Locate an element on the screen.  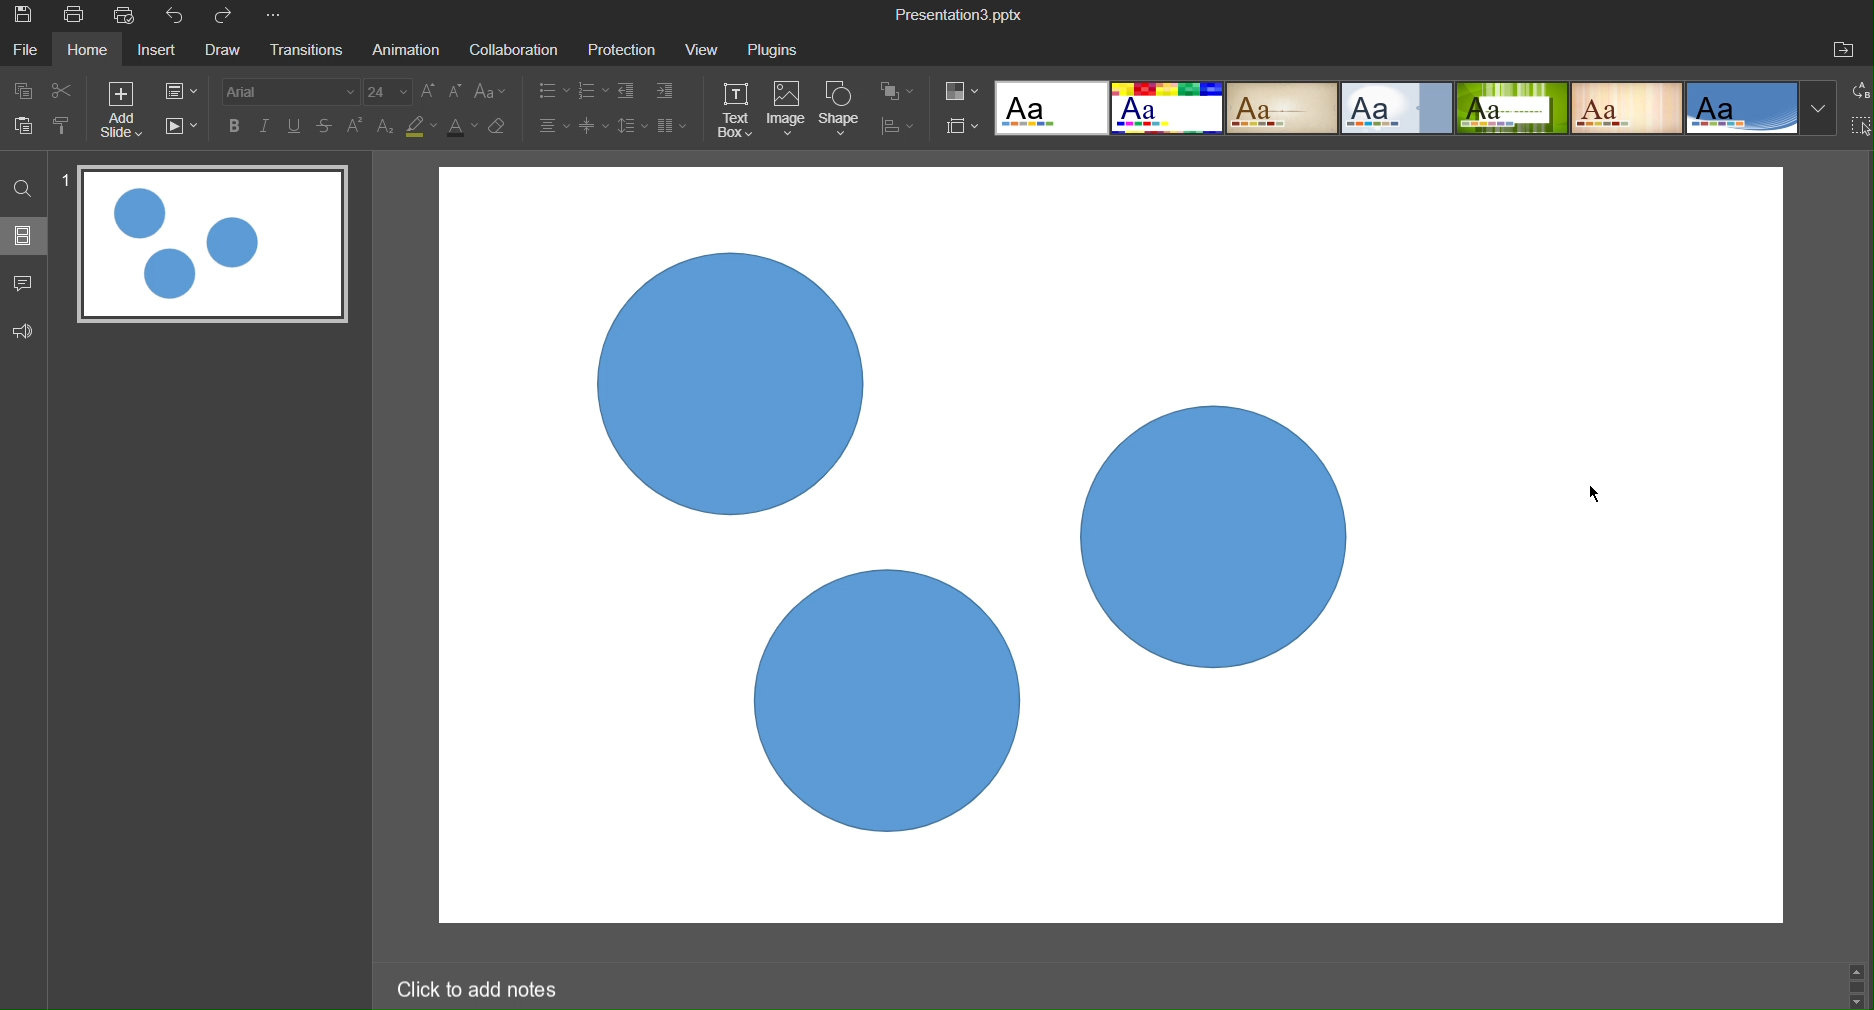
Plugins is located at coordinates (781, 49).